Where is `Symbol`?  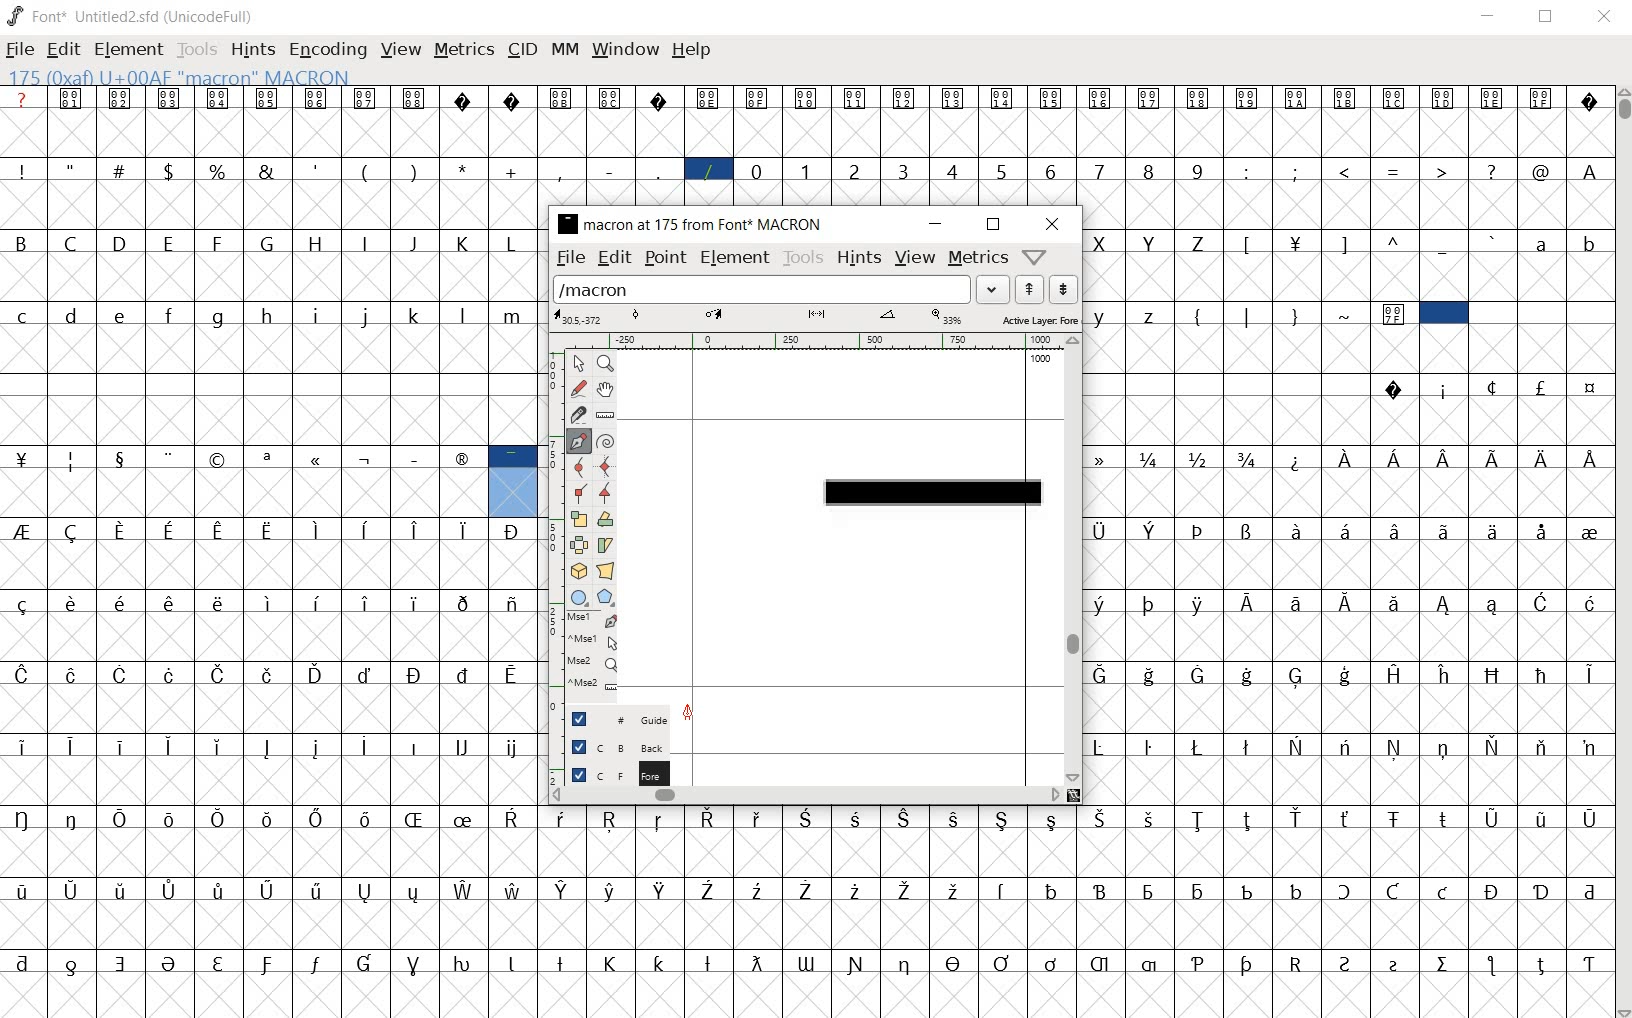 Symbol is located at coordinates (1248, 100).